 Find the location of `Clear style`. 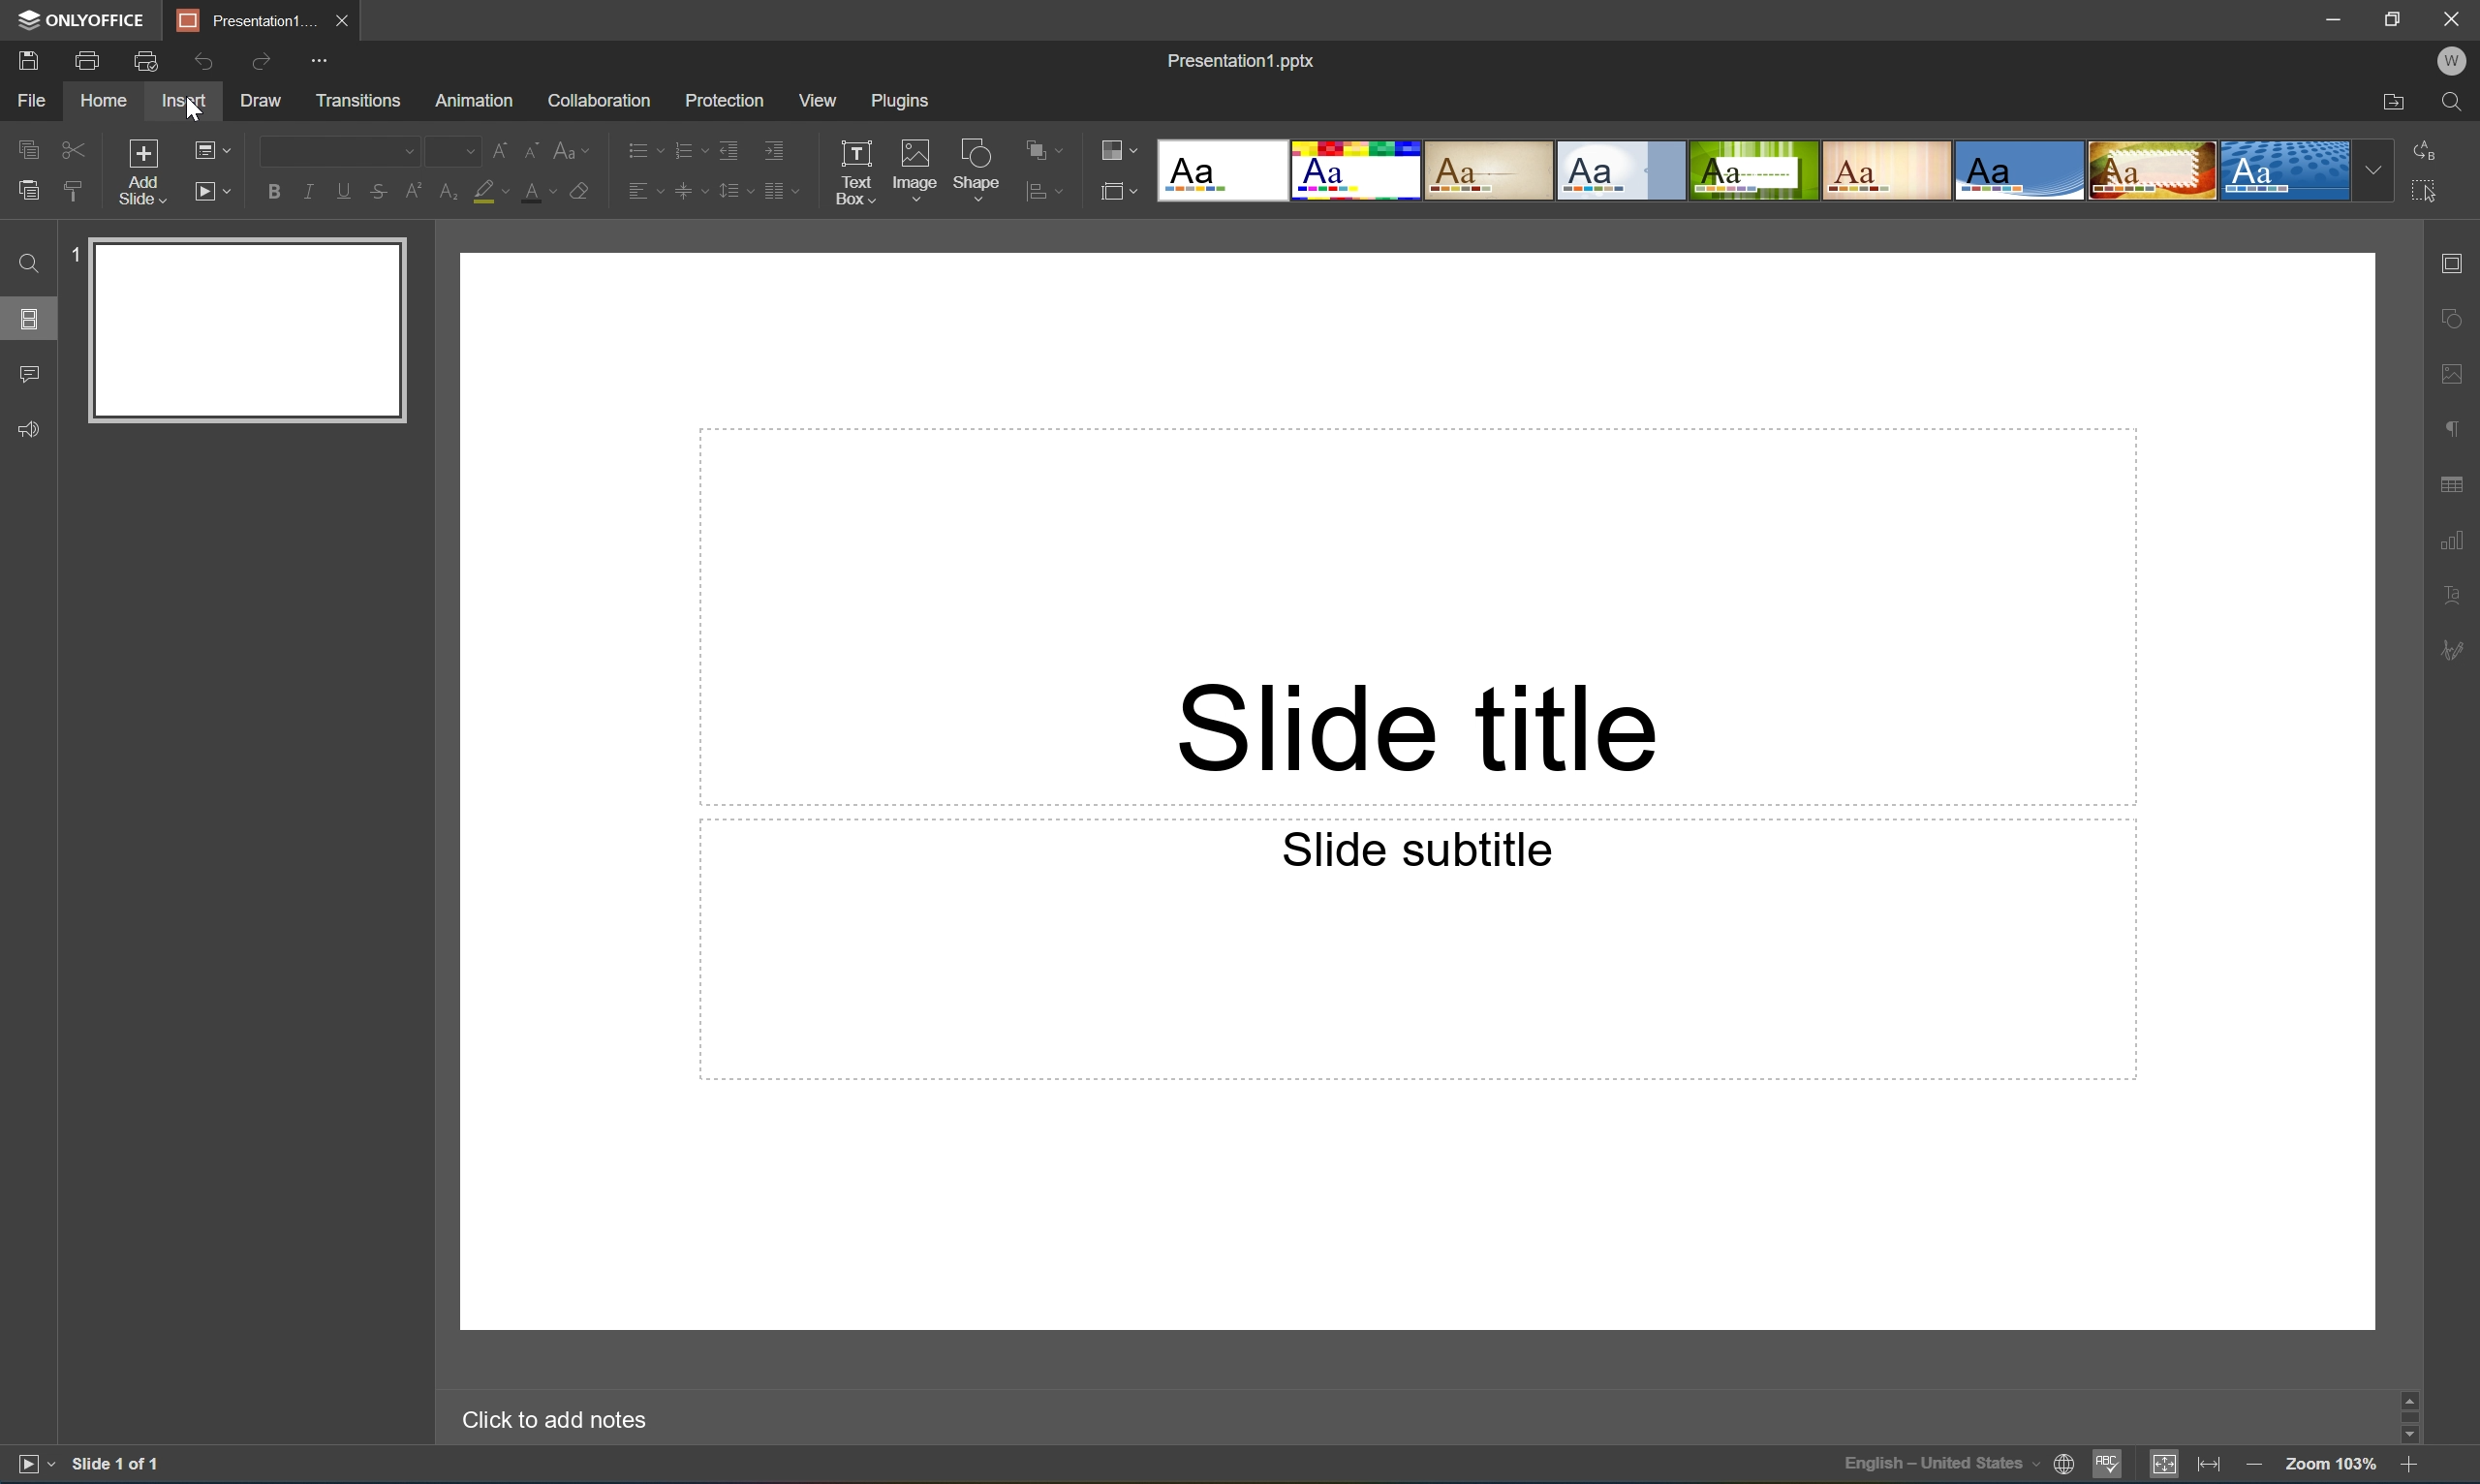

Clear style is located at coordinates (583, 190).